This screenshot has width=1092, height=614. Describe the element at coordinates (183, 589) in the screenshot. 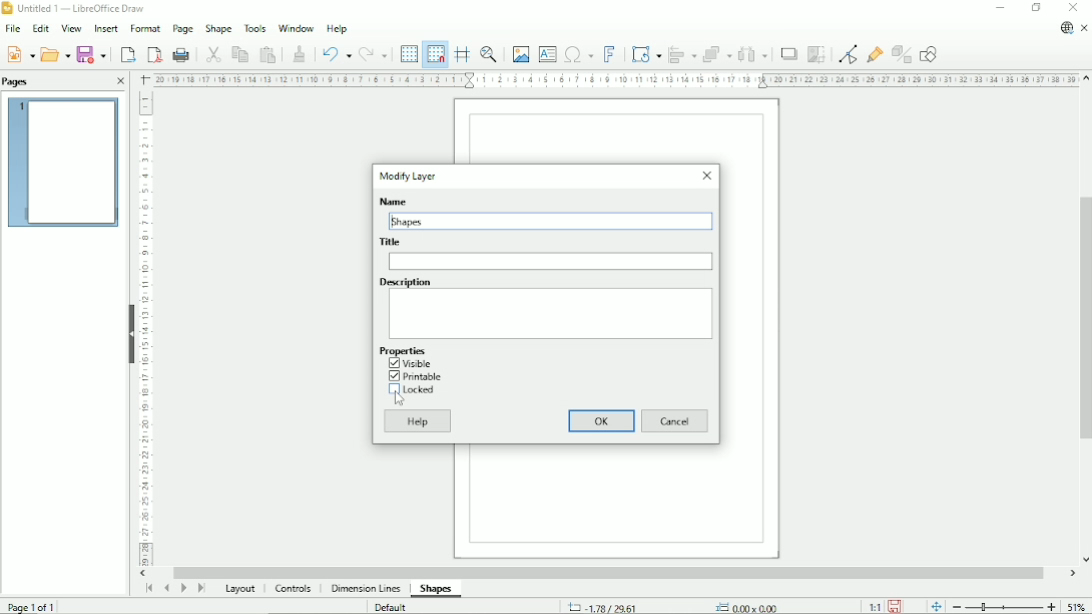

I see `Scroll to next page` at that location.